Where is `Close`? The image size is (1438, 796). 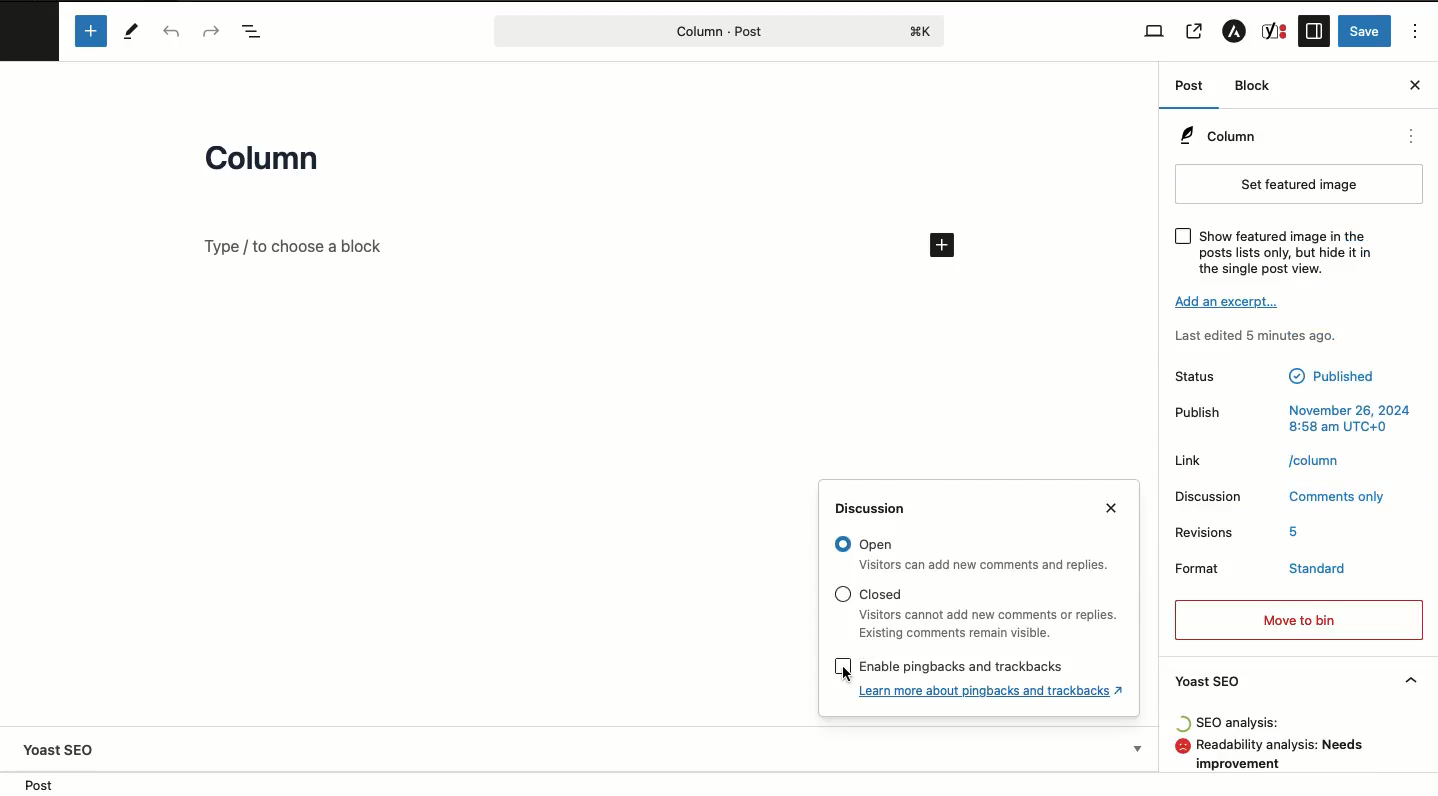
Close is located at coordinates (1415, 85).